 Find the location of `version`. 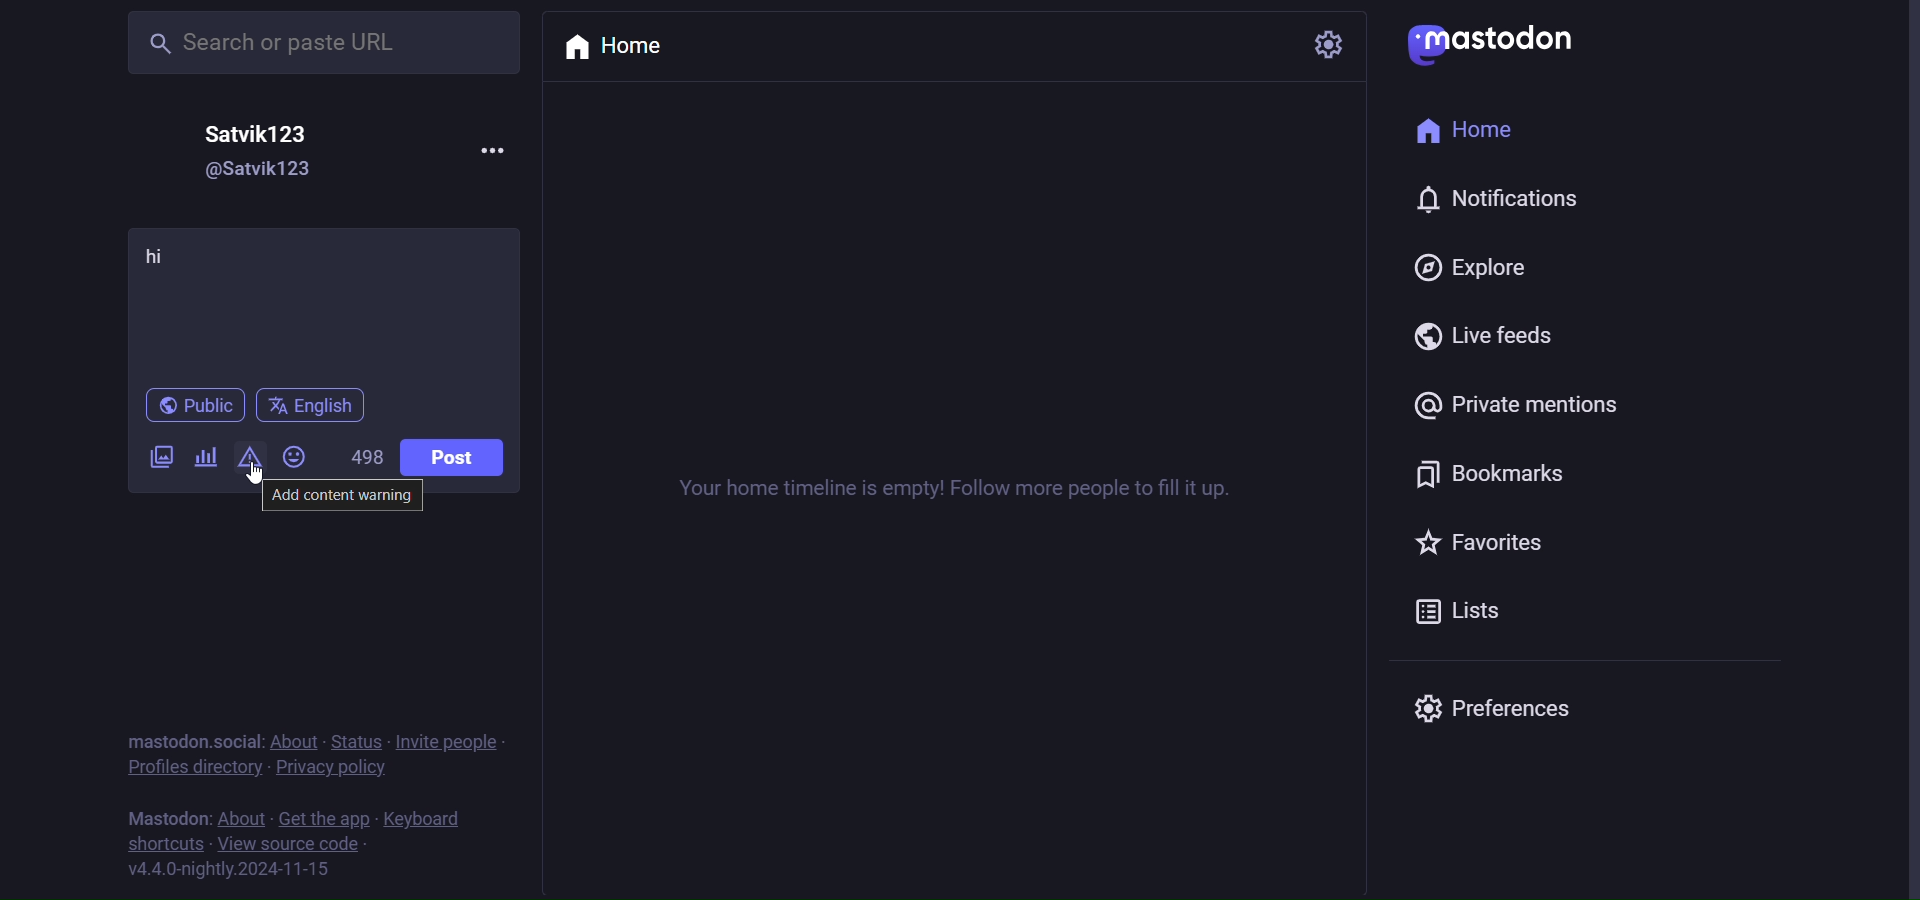

version is located at coordinates (229, 870).